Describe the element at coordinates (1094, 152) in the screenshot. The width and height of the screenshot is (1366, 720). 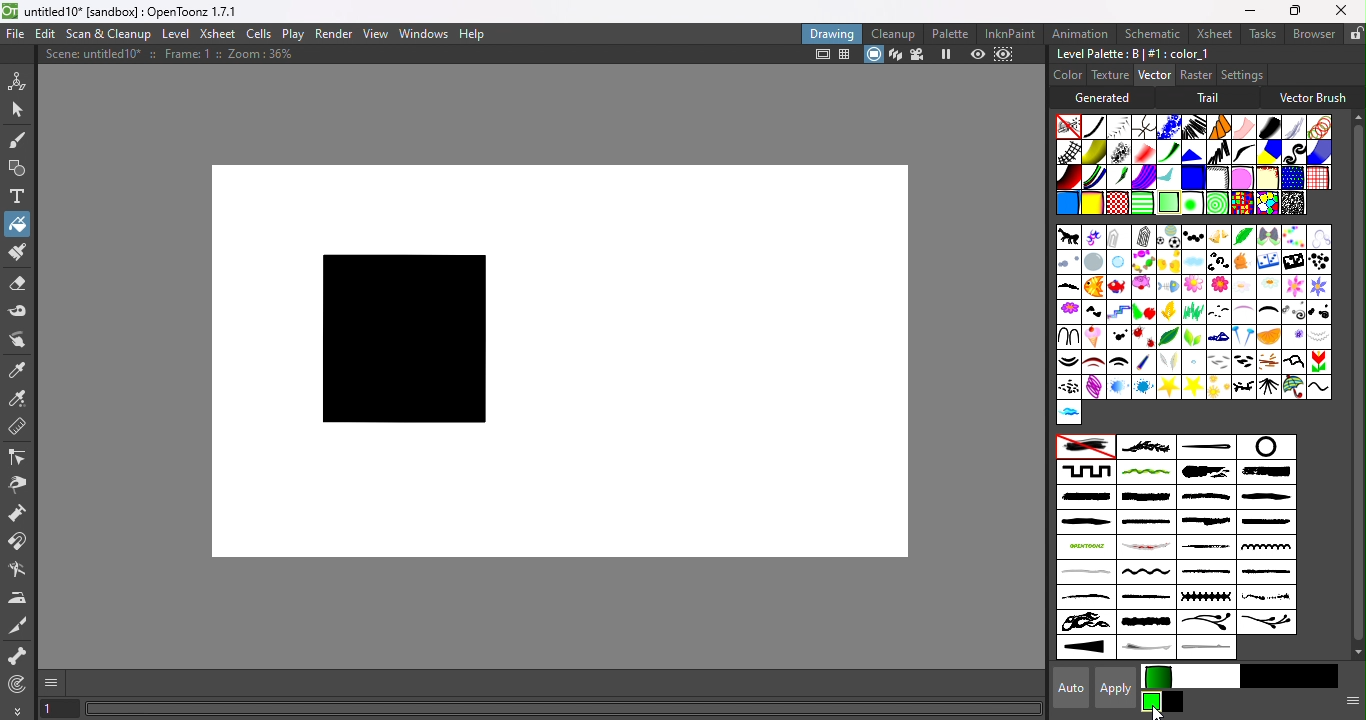
I see `Bump` at that location.